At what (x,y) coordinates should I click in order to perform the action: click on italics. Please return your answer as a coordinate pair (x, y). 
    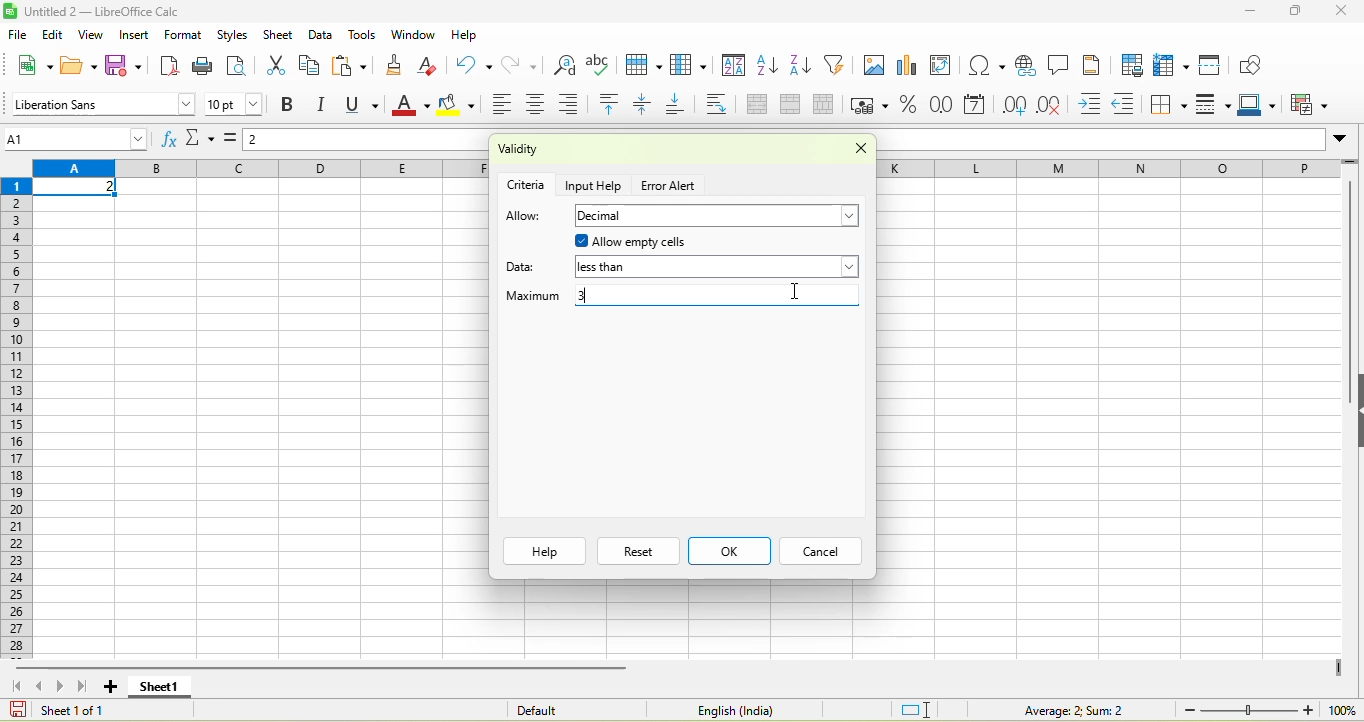
    Looking at the image, I should click on (326, 105).